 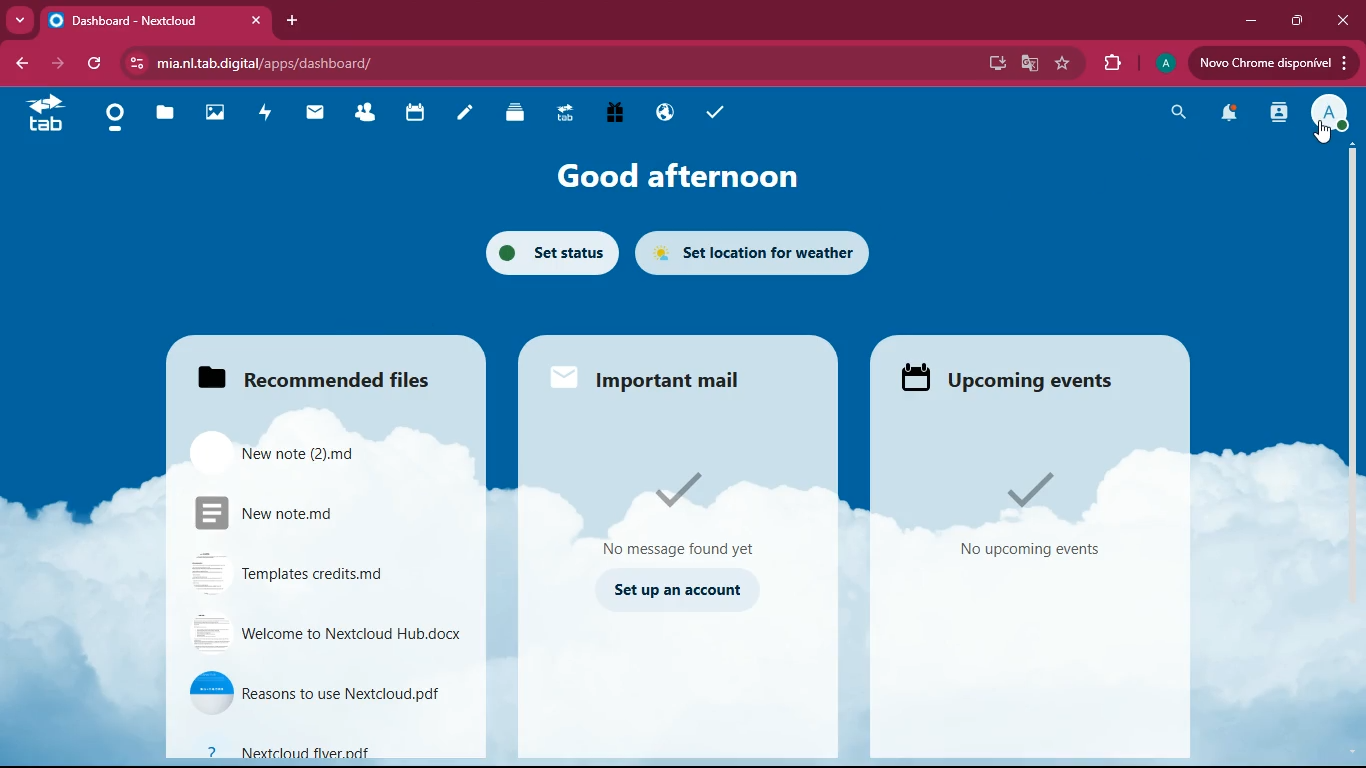 What do you see at coordinates (316, 380) in the screenshot?
I see `files` at bounding box center [316, 380].